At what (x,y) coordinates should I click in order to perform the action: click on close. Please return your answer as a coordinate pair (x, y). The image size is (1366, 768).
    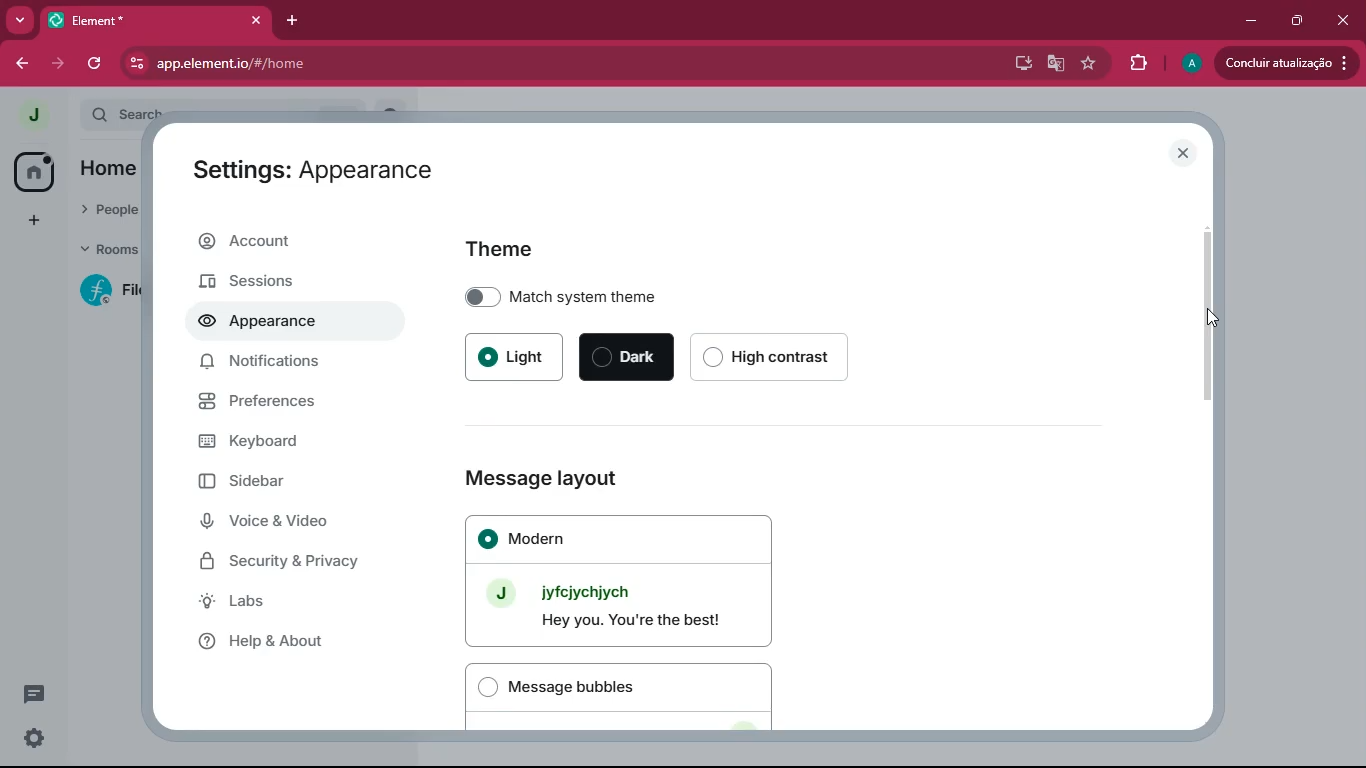
    Looking at the image, I should click on (255, 21).